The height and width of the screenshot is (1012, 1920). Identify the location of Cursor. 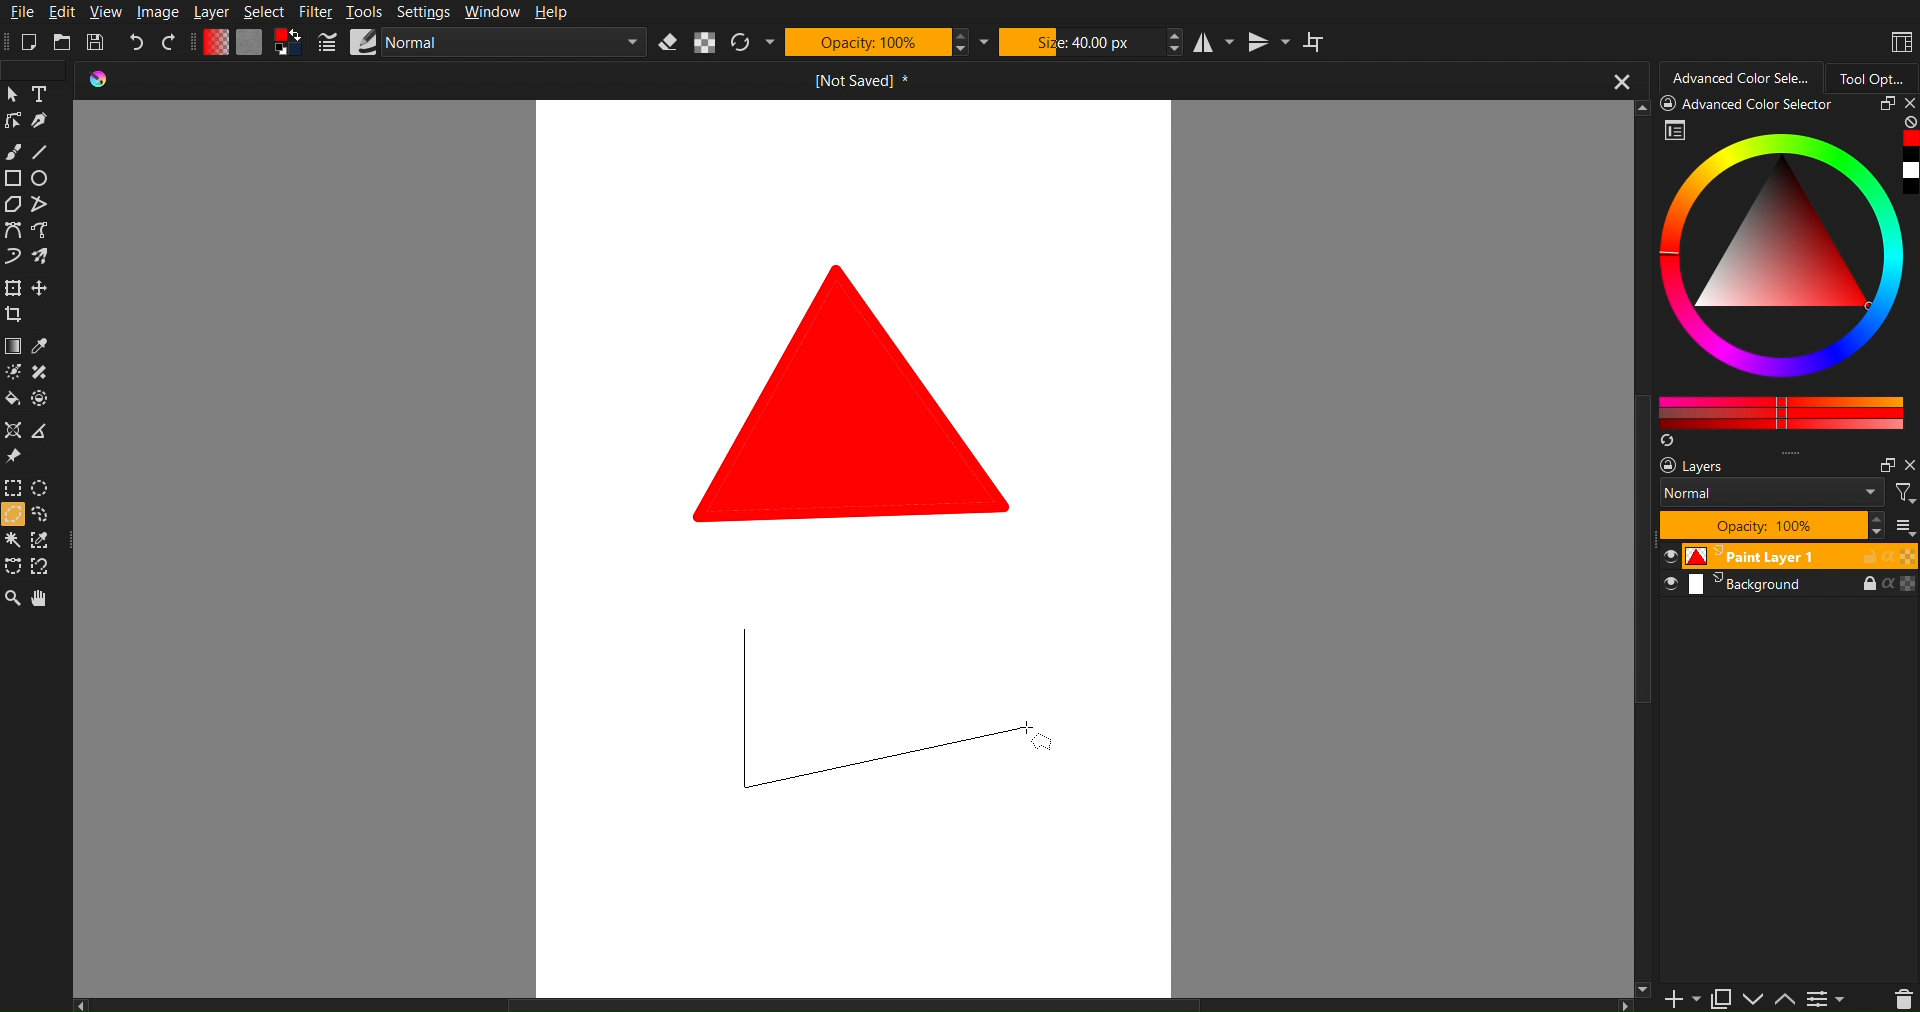
(12, 517).